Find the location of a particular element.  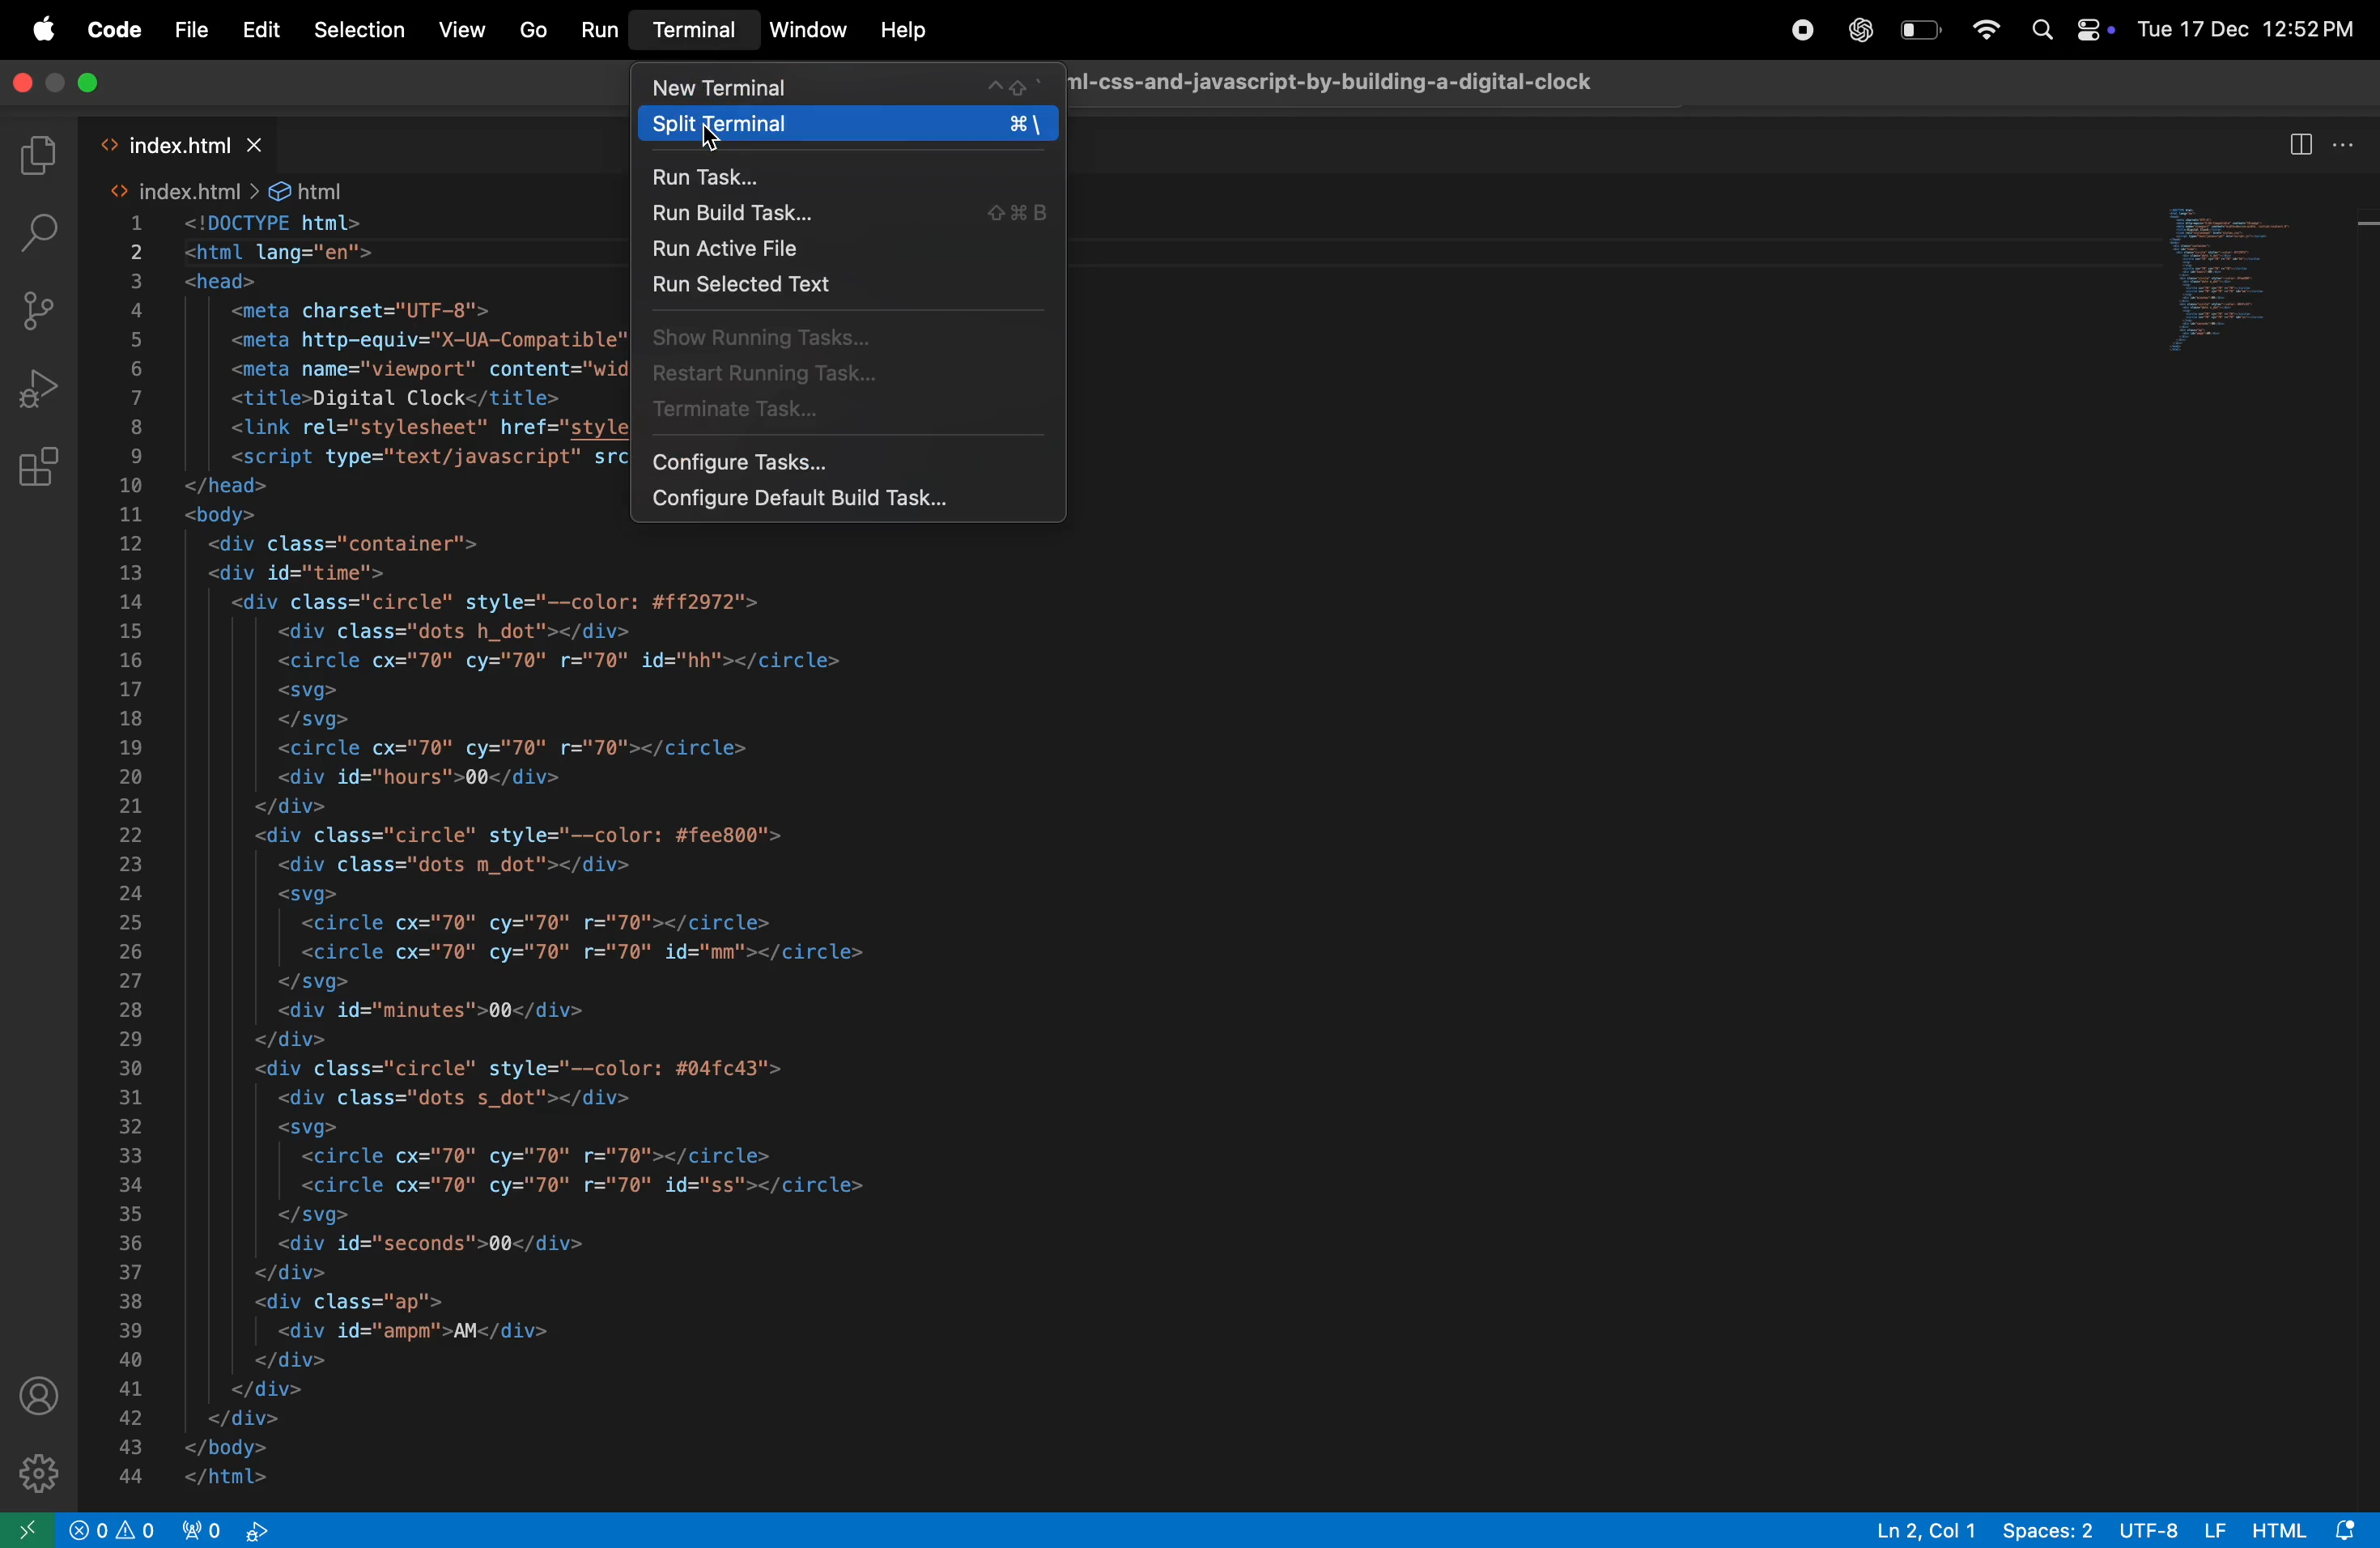

Html Alert is located at coordinates (2313, 1529).